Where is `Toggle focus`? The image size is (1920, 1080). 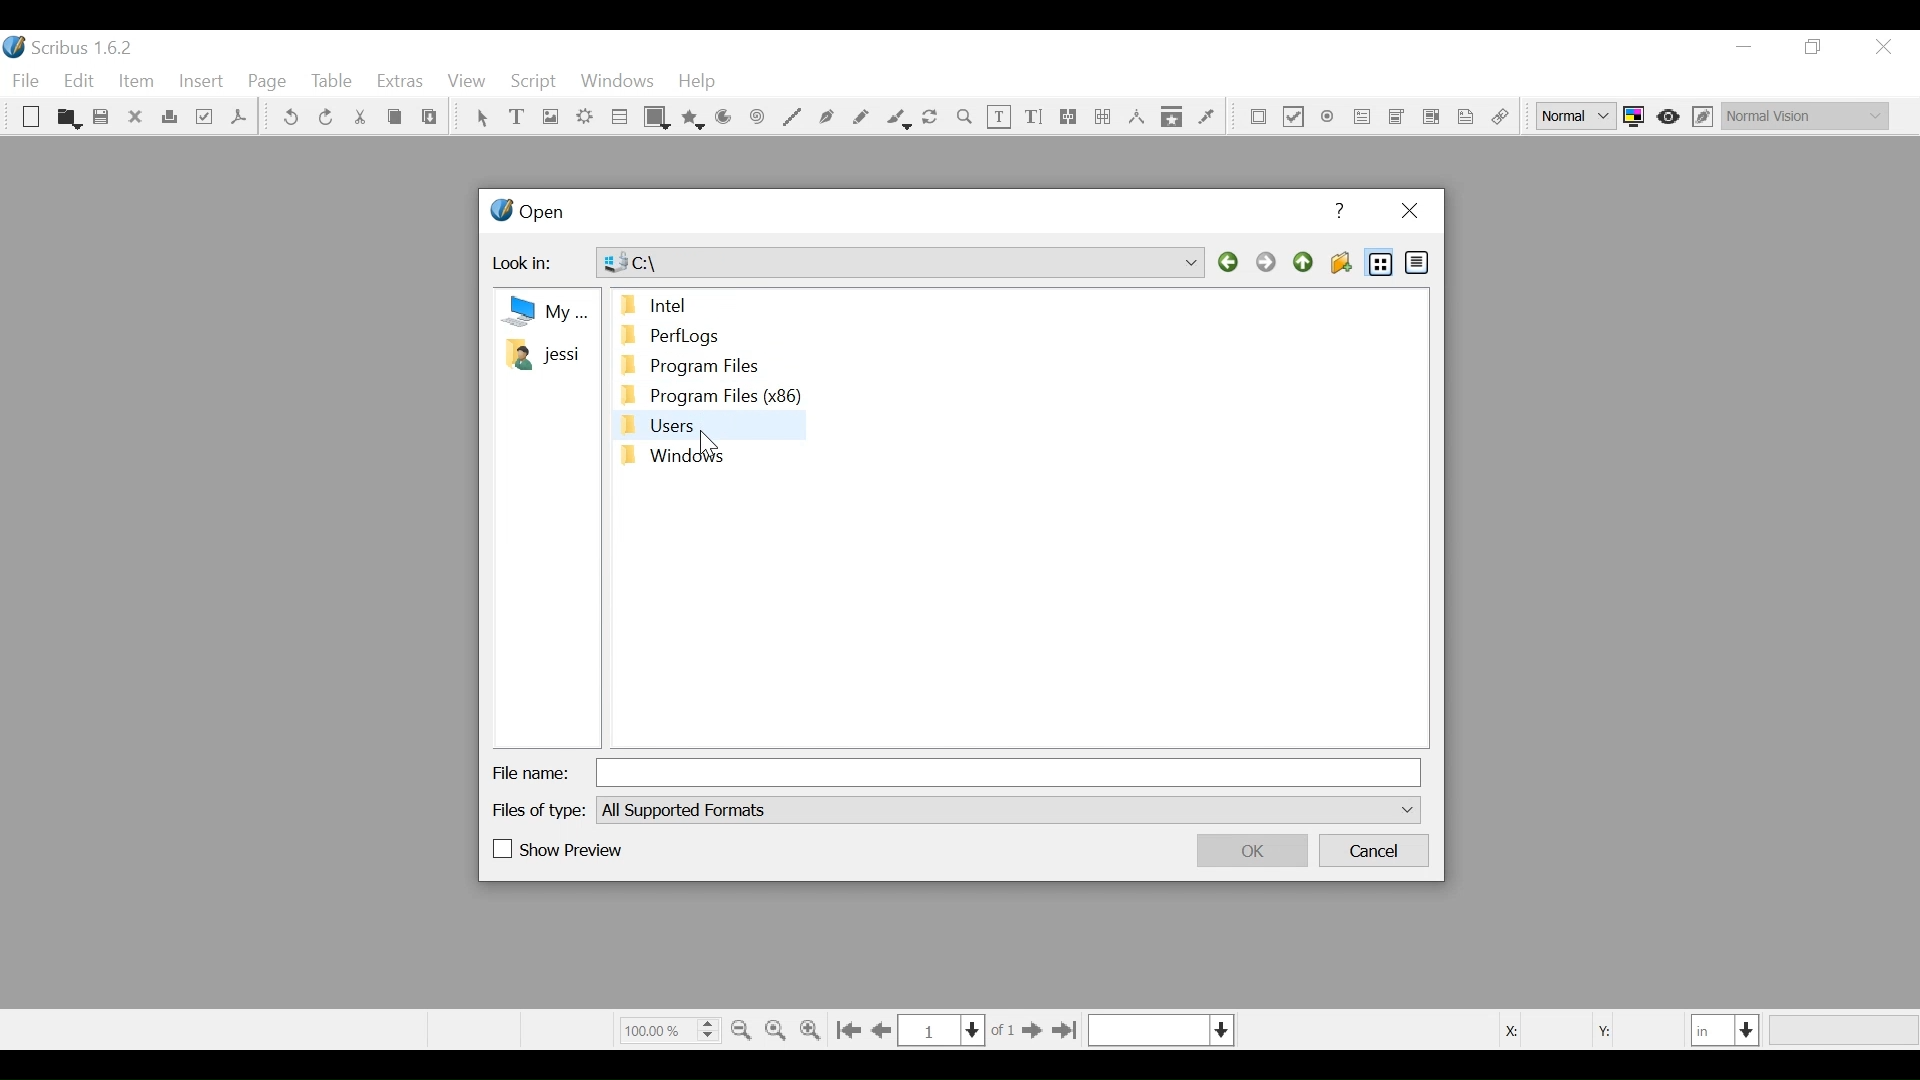
Toggle focus is located at coordinates (1670, 116).